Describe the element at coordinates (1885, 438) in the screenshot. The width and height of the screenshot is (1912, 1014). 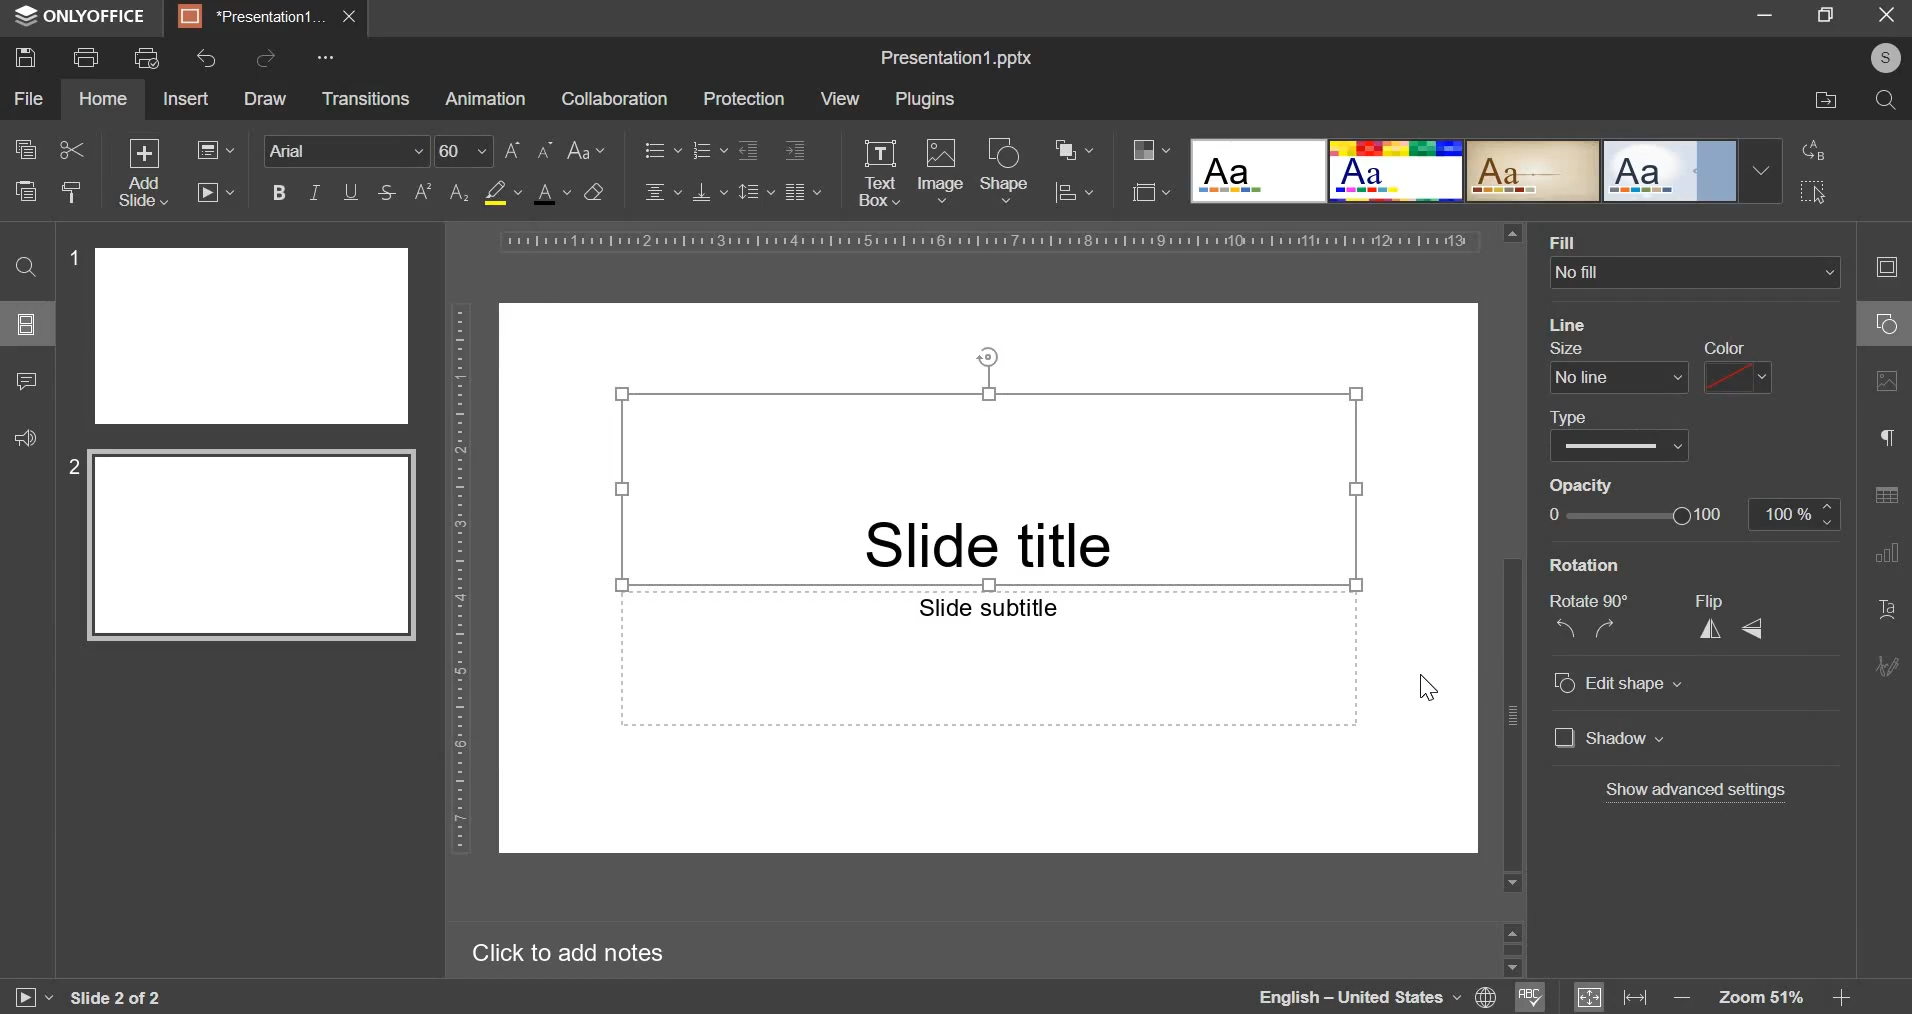
I see `character settings` at that location.